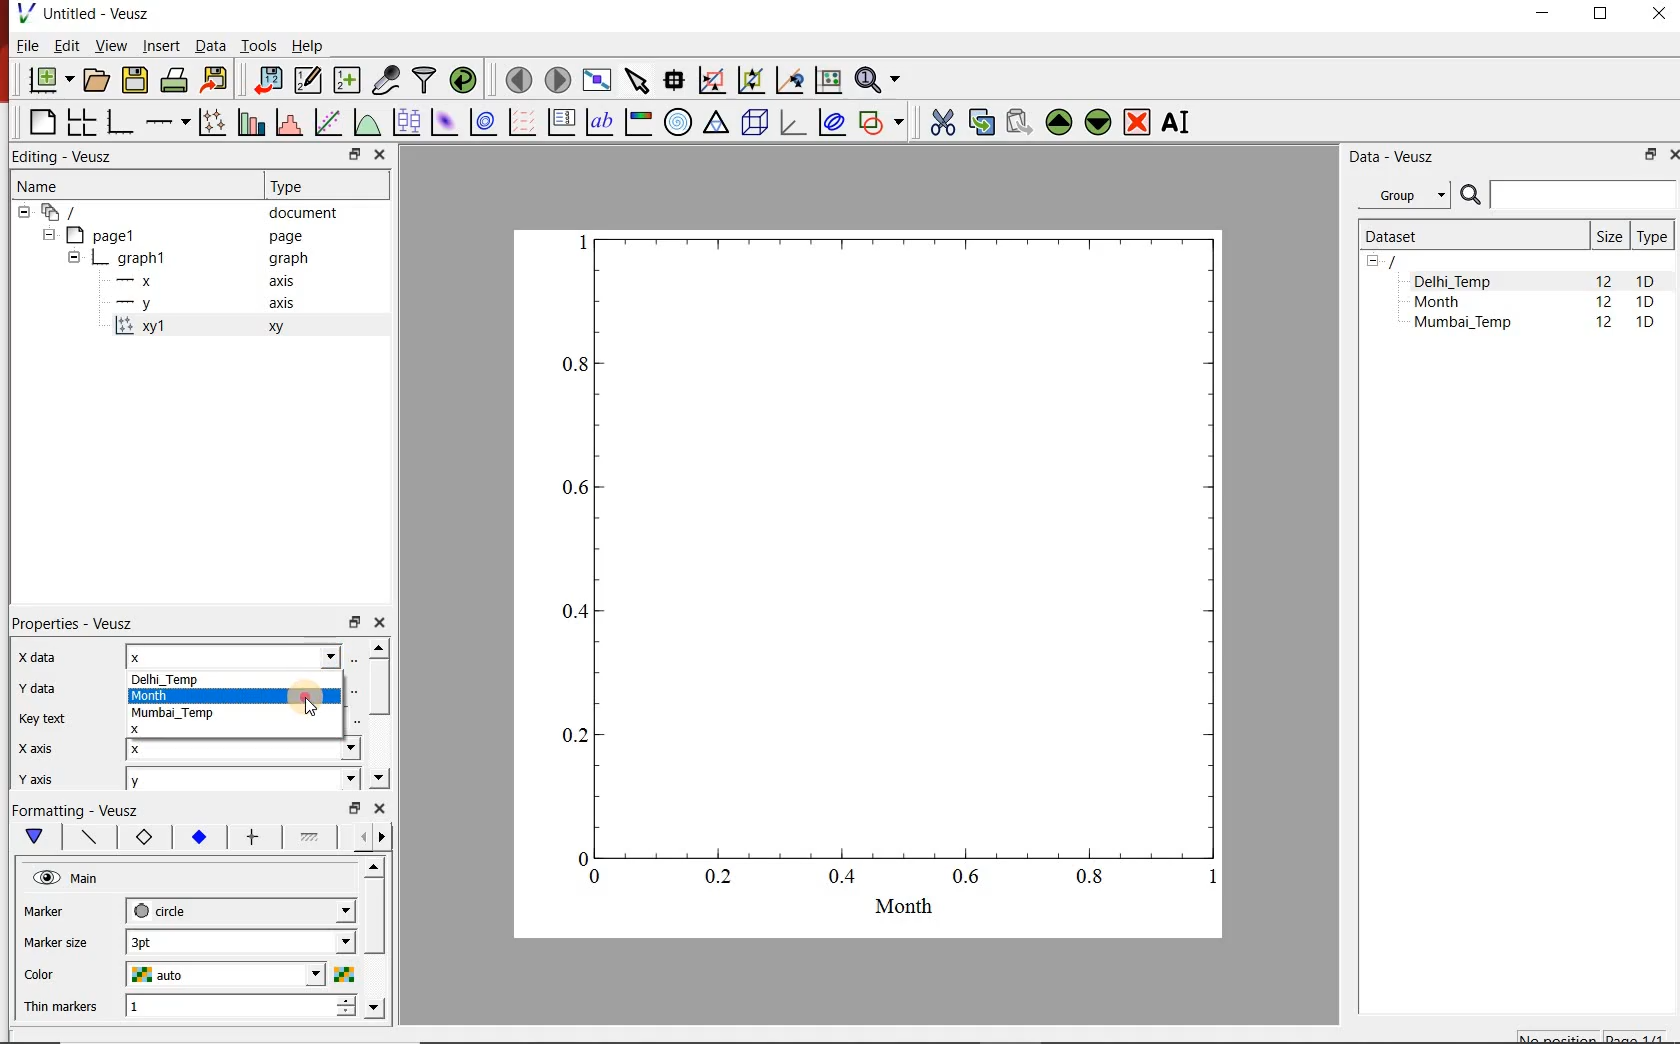 The width and height of the screenshot is (1680, 1044). I want to click on text label, so click(599, 122).